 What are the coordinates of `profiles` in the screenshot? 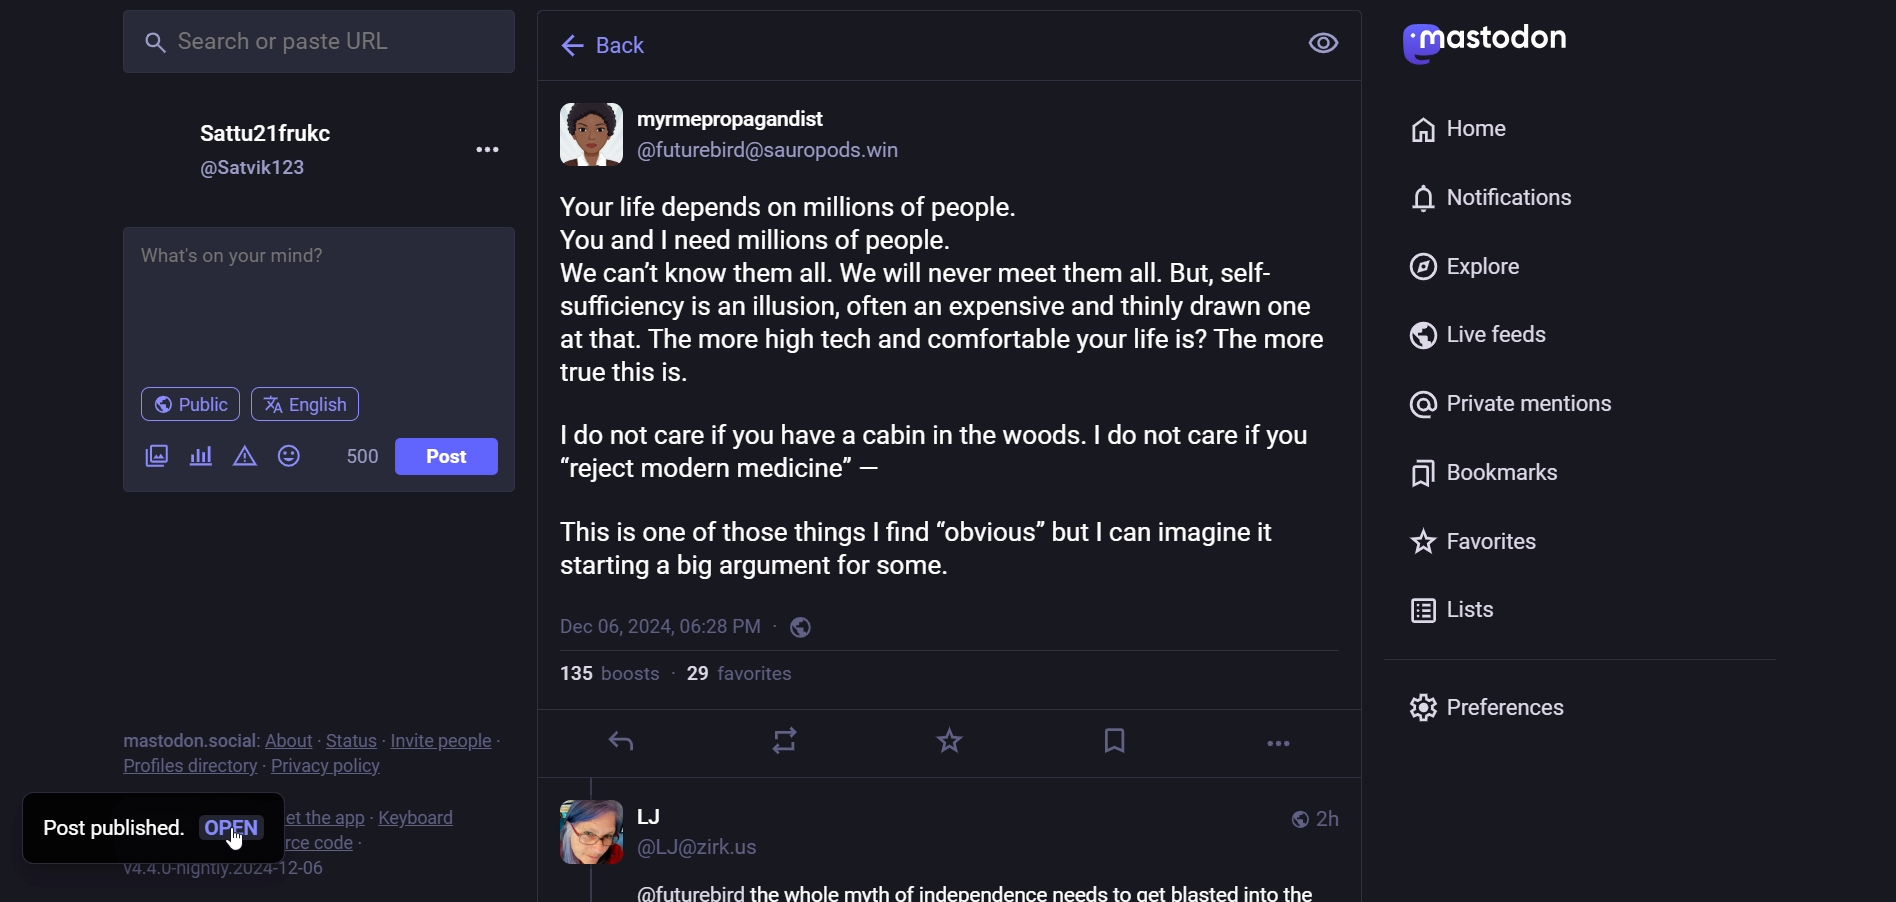 It's located at (187, 768).